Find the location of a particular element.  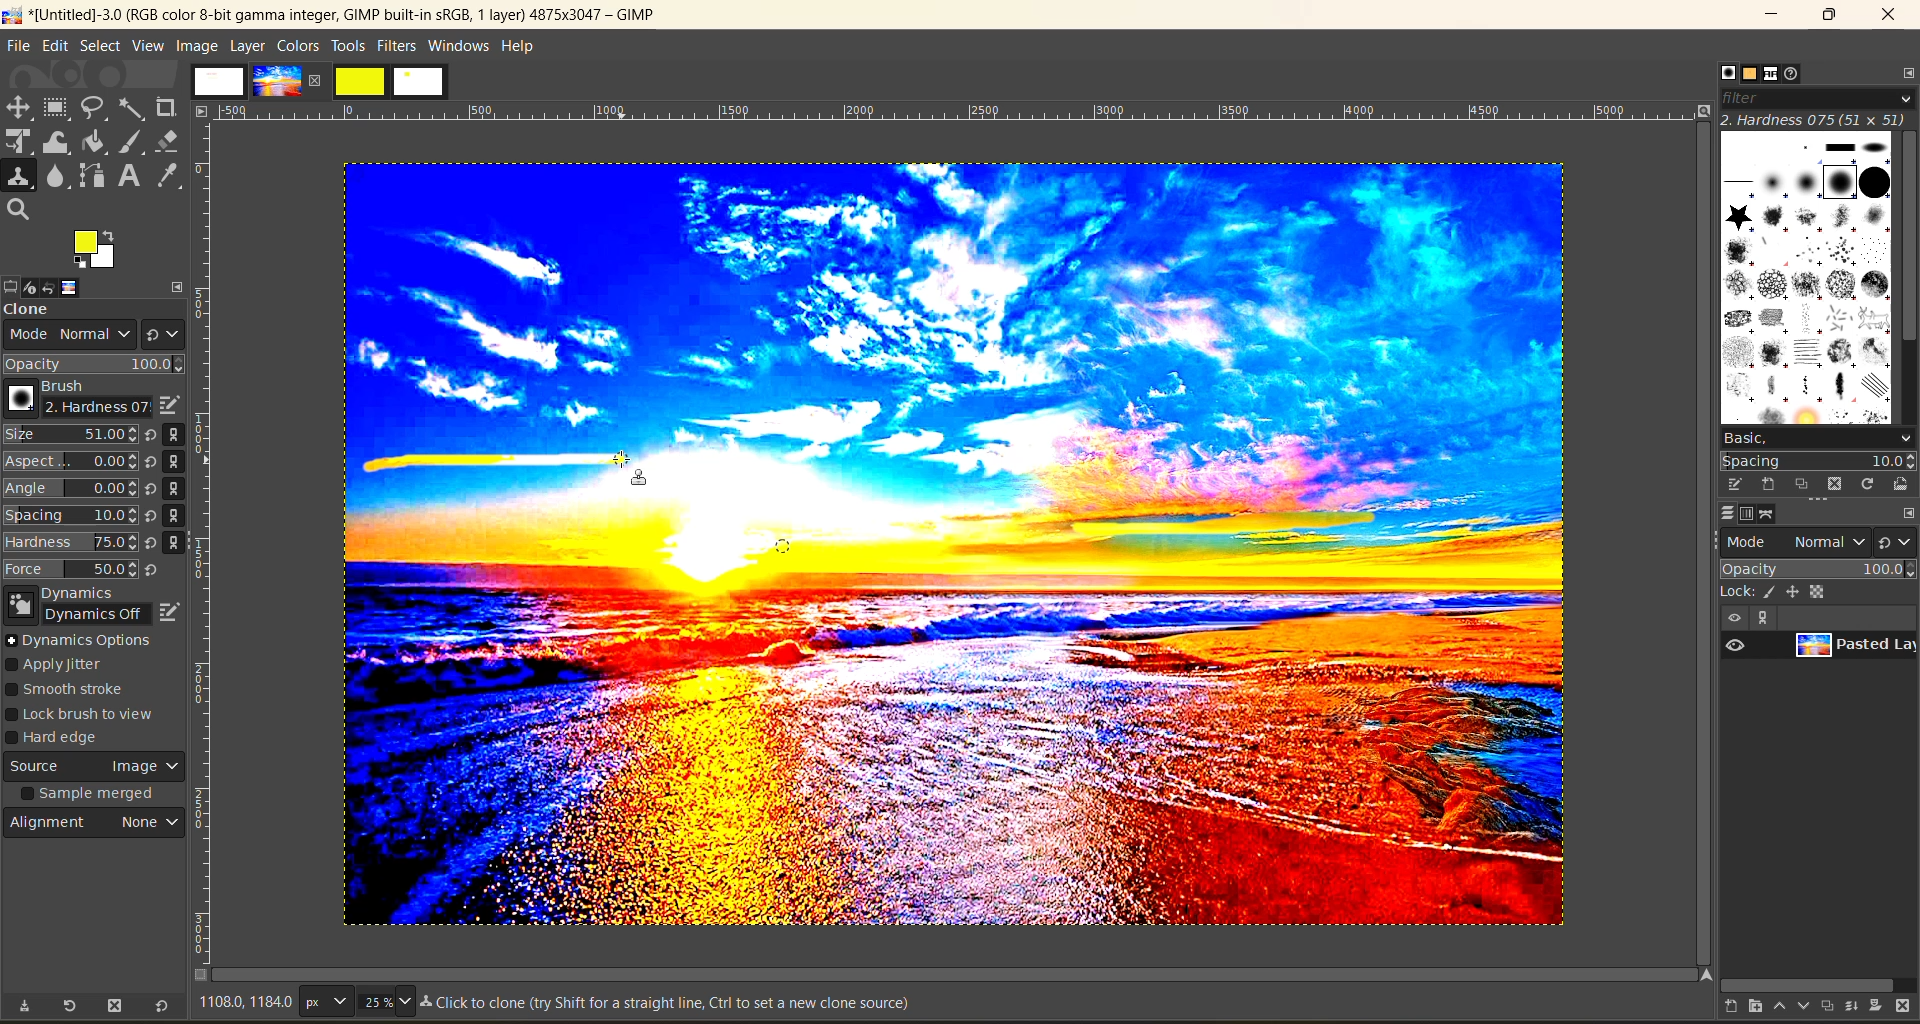

paint bucket  is located at coordinates (100, 143).